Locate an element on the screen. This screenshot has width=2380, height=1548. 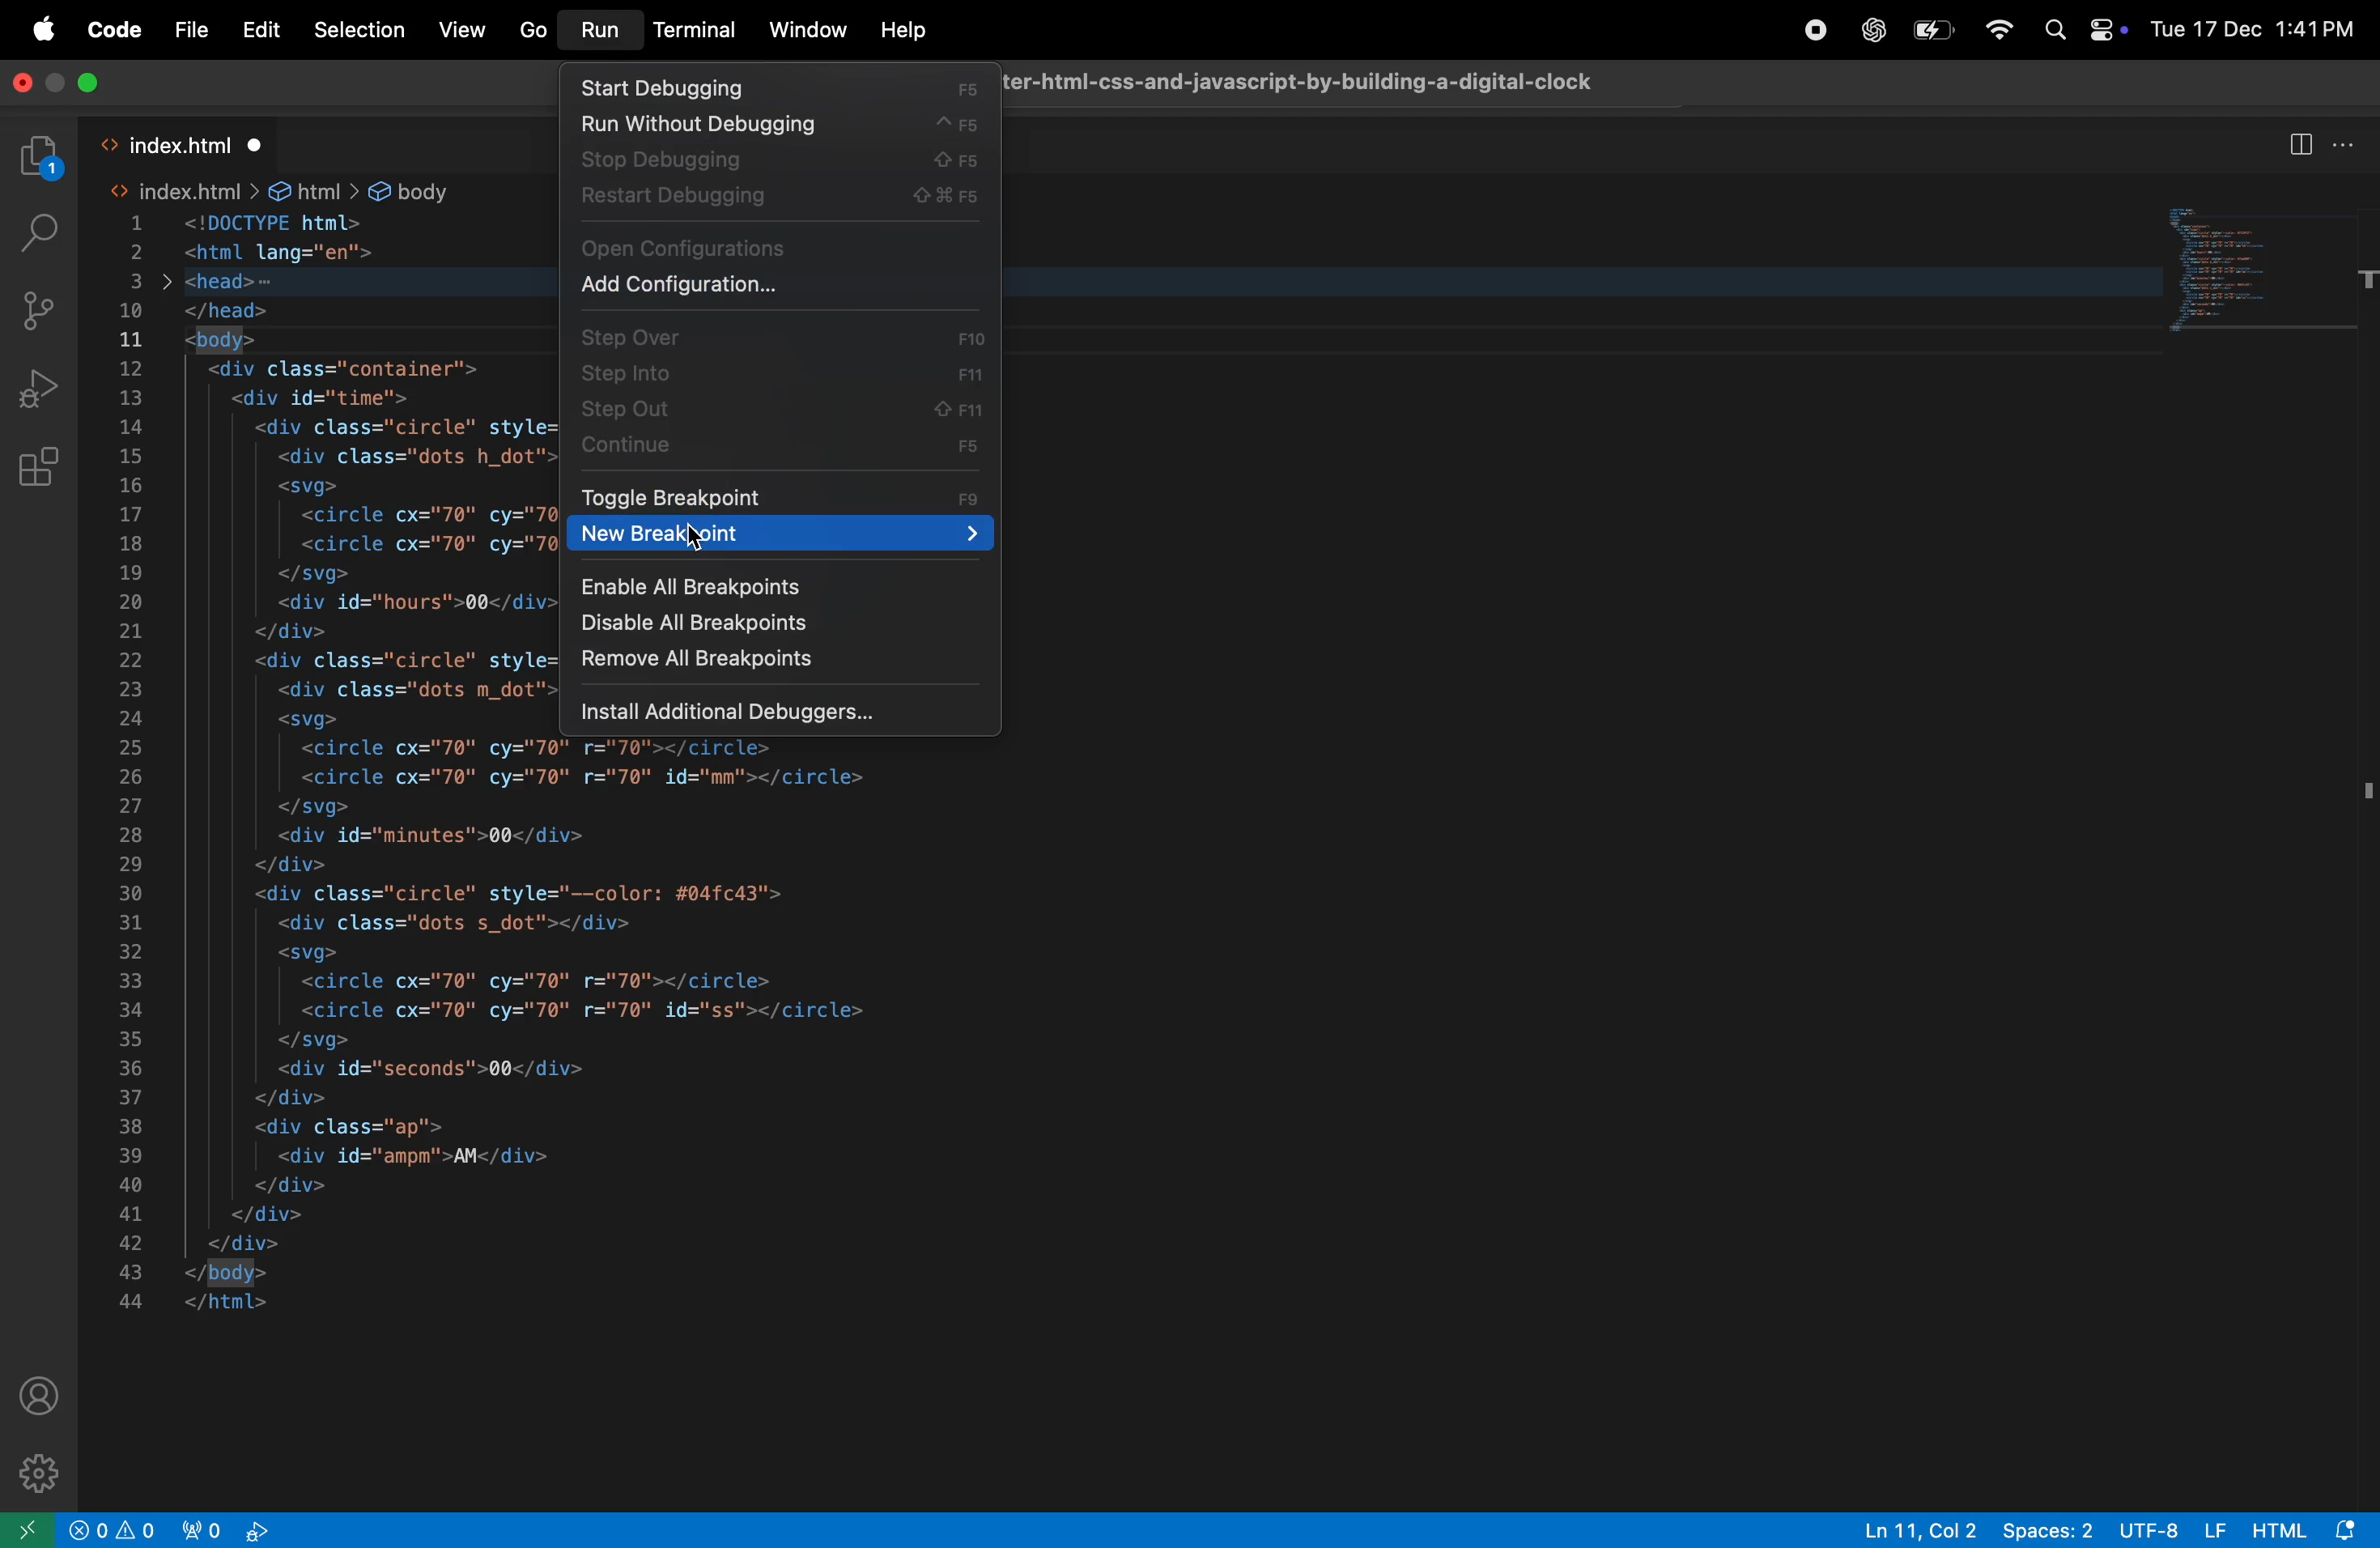
> index.html > &@ html > & body is located at coordinates (288, 192).